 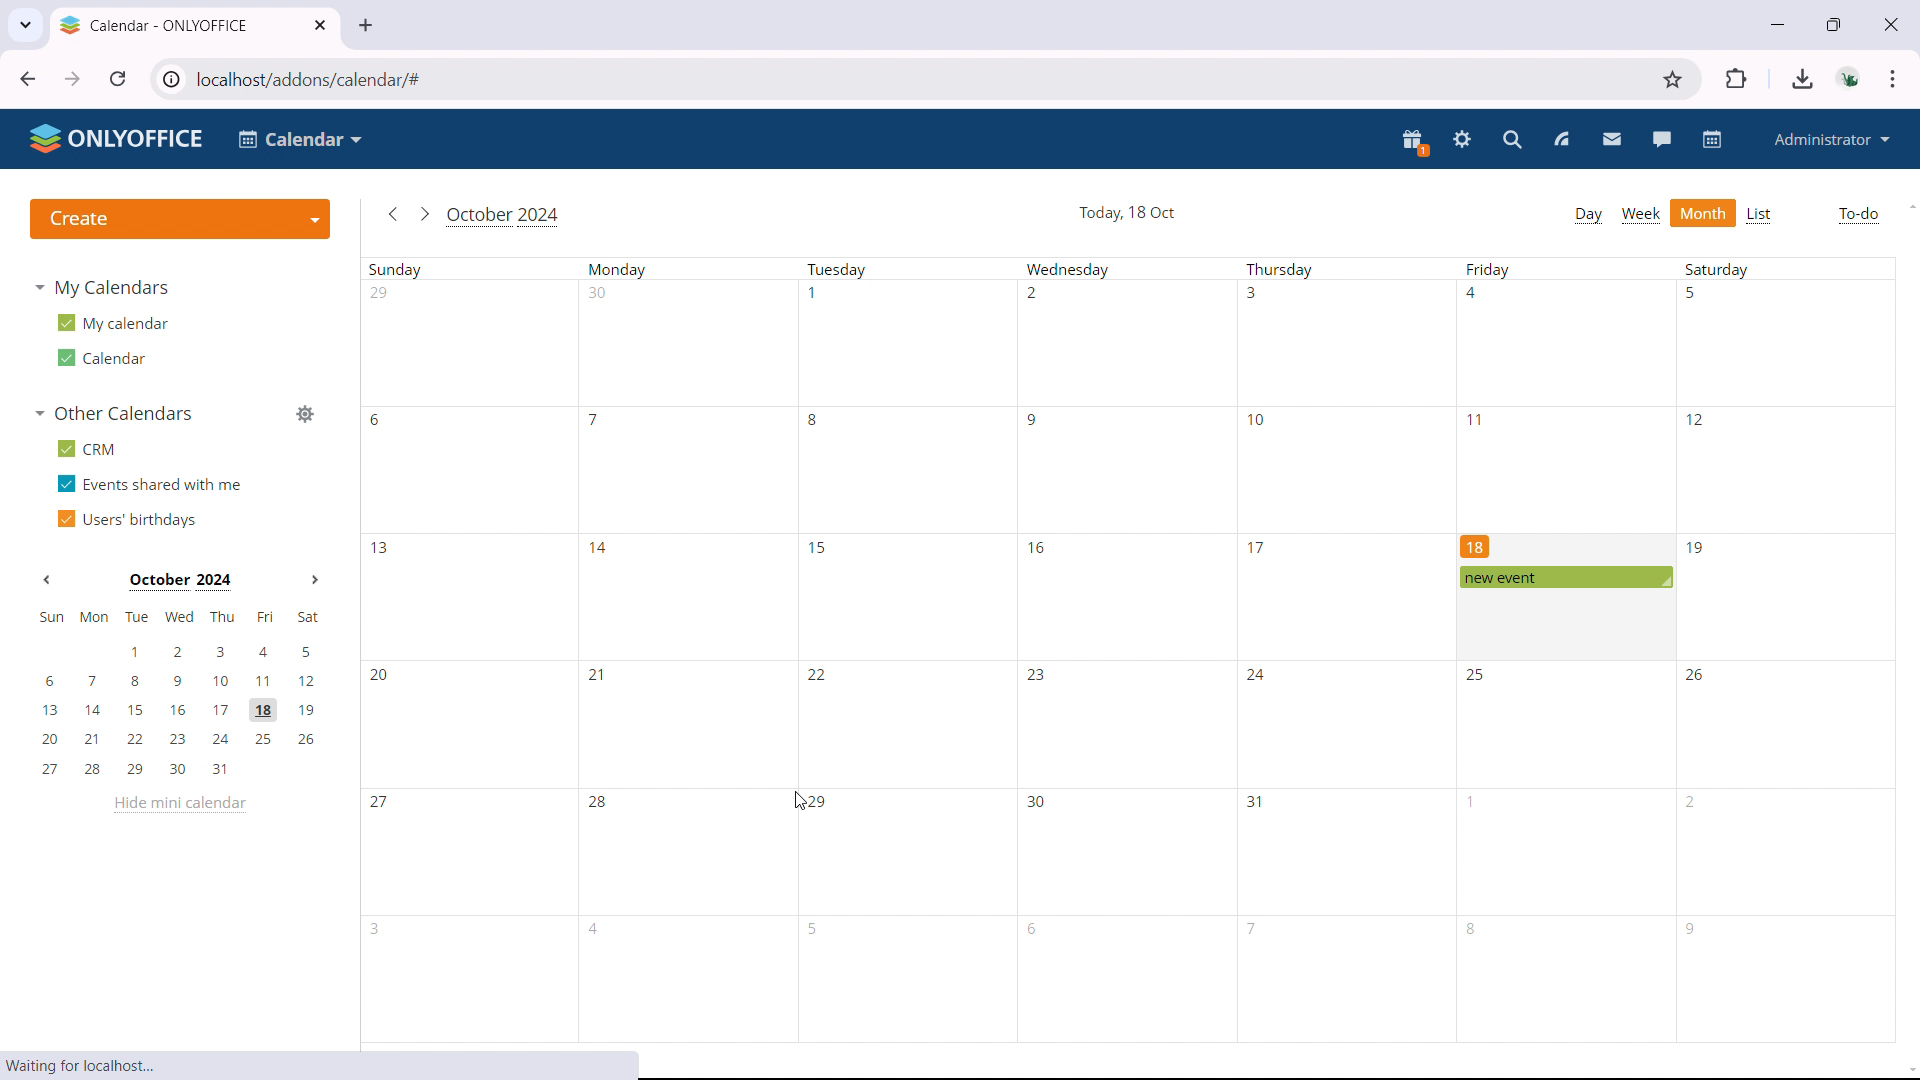 I want to click on 31, so click(x=1256, y=802).